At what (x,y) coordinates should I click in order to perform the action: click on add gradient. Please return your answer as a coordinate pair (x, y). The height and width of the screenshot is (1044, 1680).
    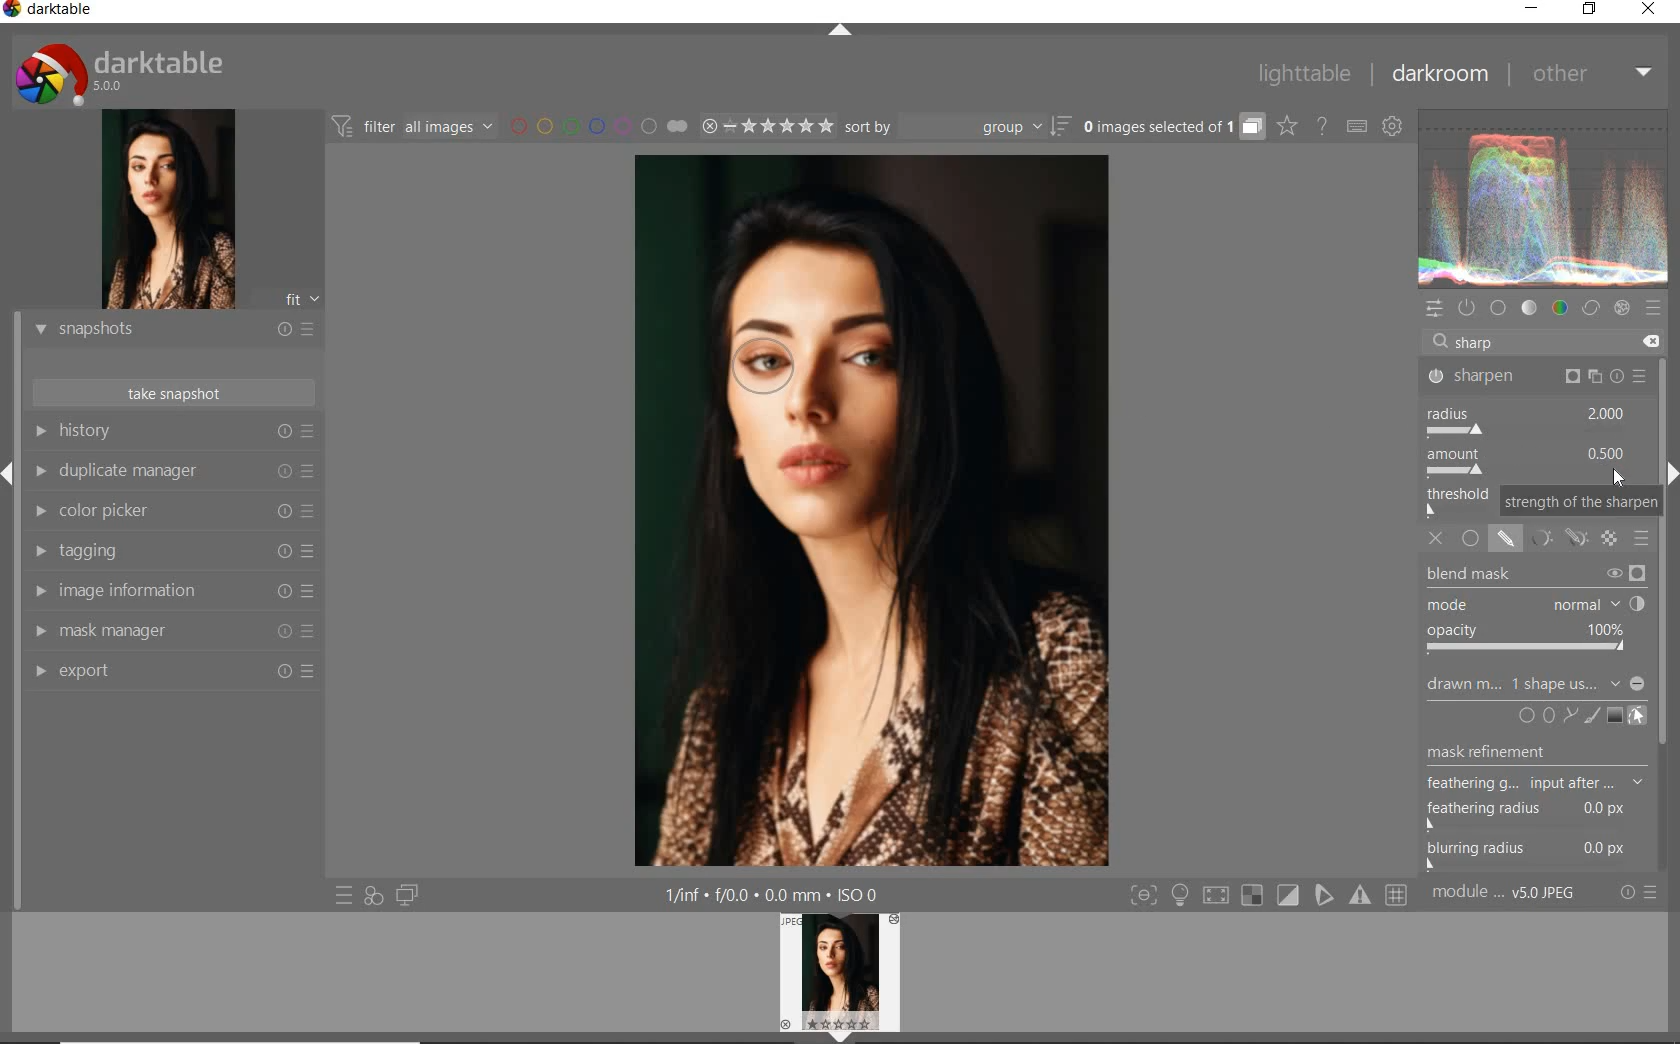
    Looking at the image, I should click on (1616, 714).